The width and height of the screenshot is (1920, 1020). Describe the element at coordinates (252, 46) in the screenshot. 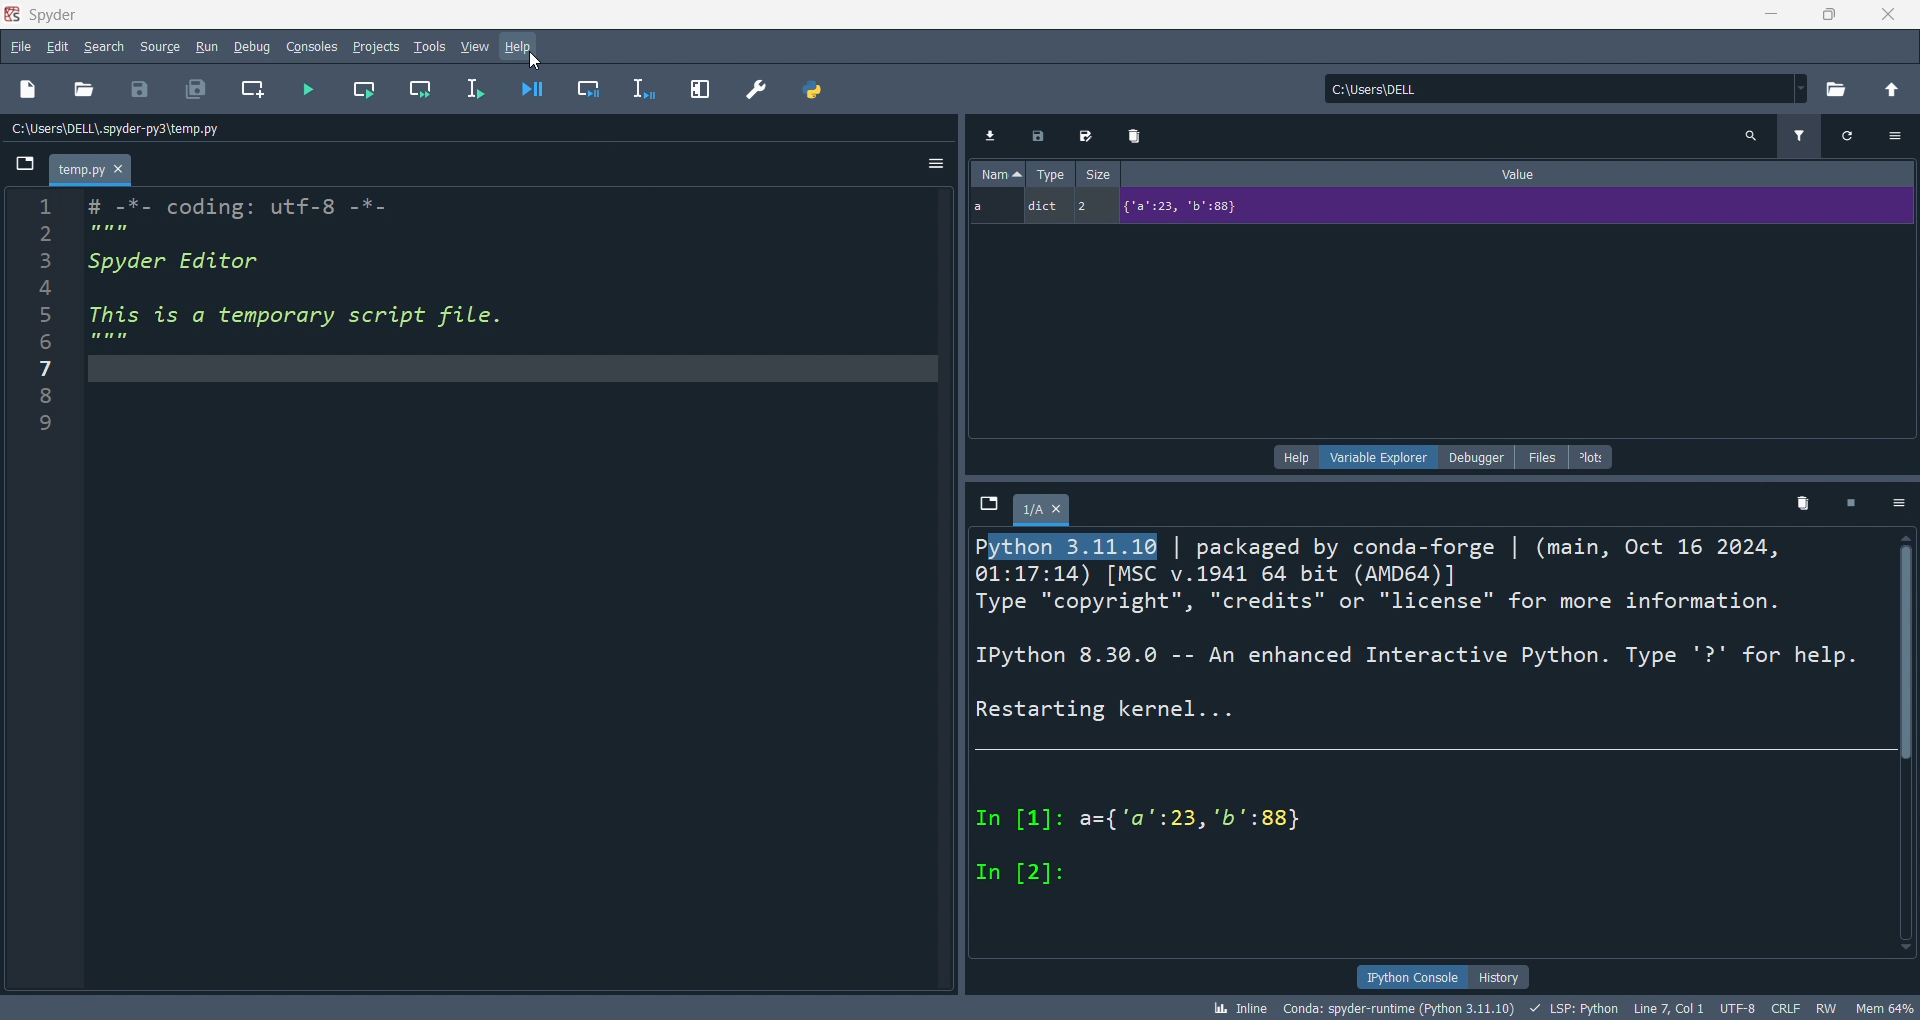

I see `debug ` at that location.